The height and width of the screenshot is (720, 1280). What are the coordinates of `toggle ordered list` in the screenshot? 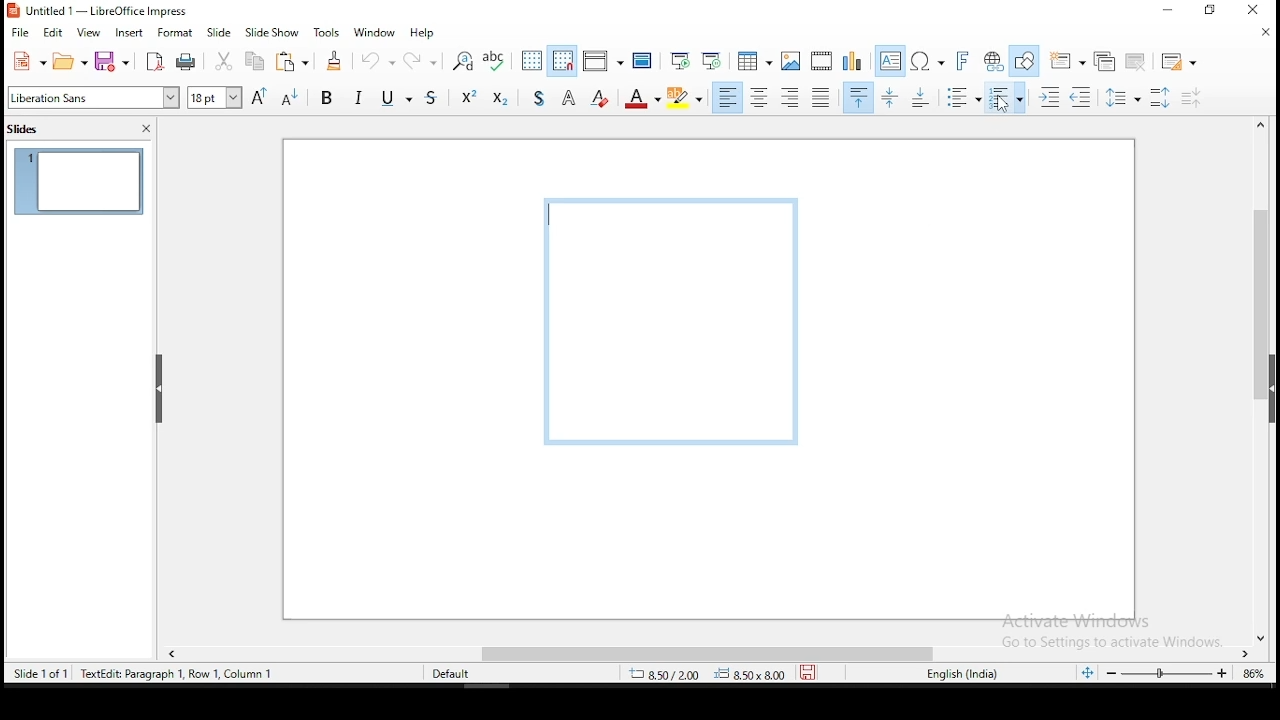 It's located at (1004, 98).